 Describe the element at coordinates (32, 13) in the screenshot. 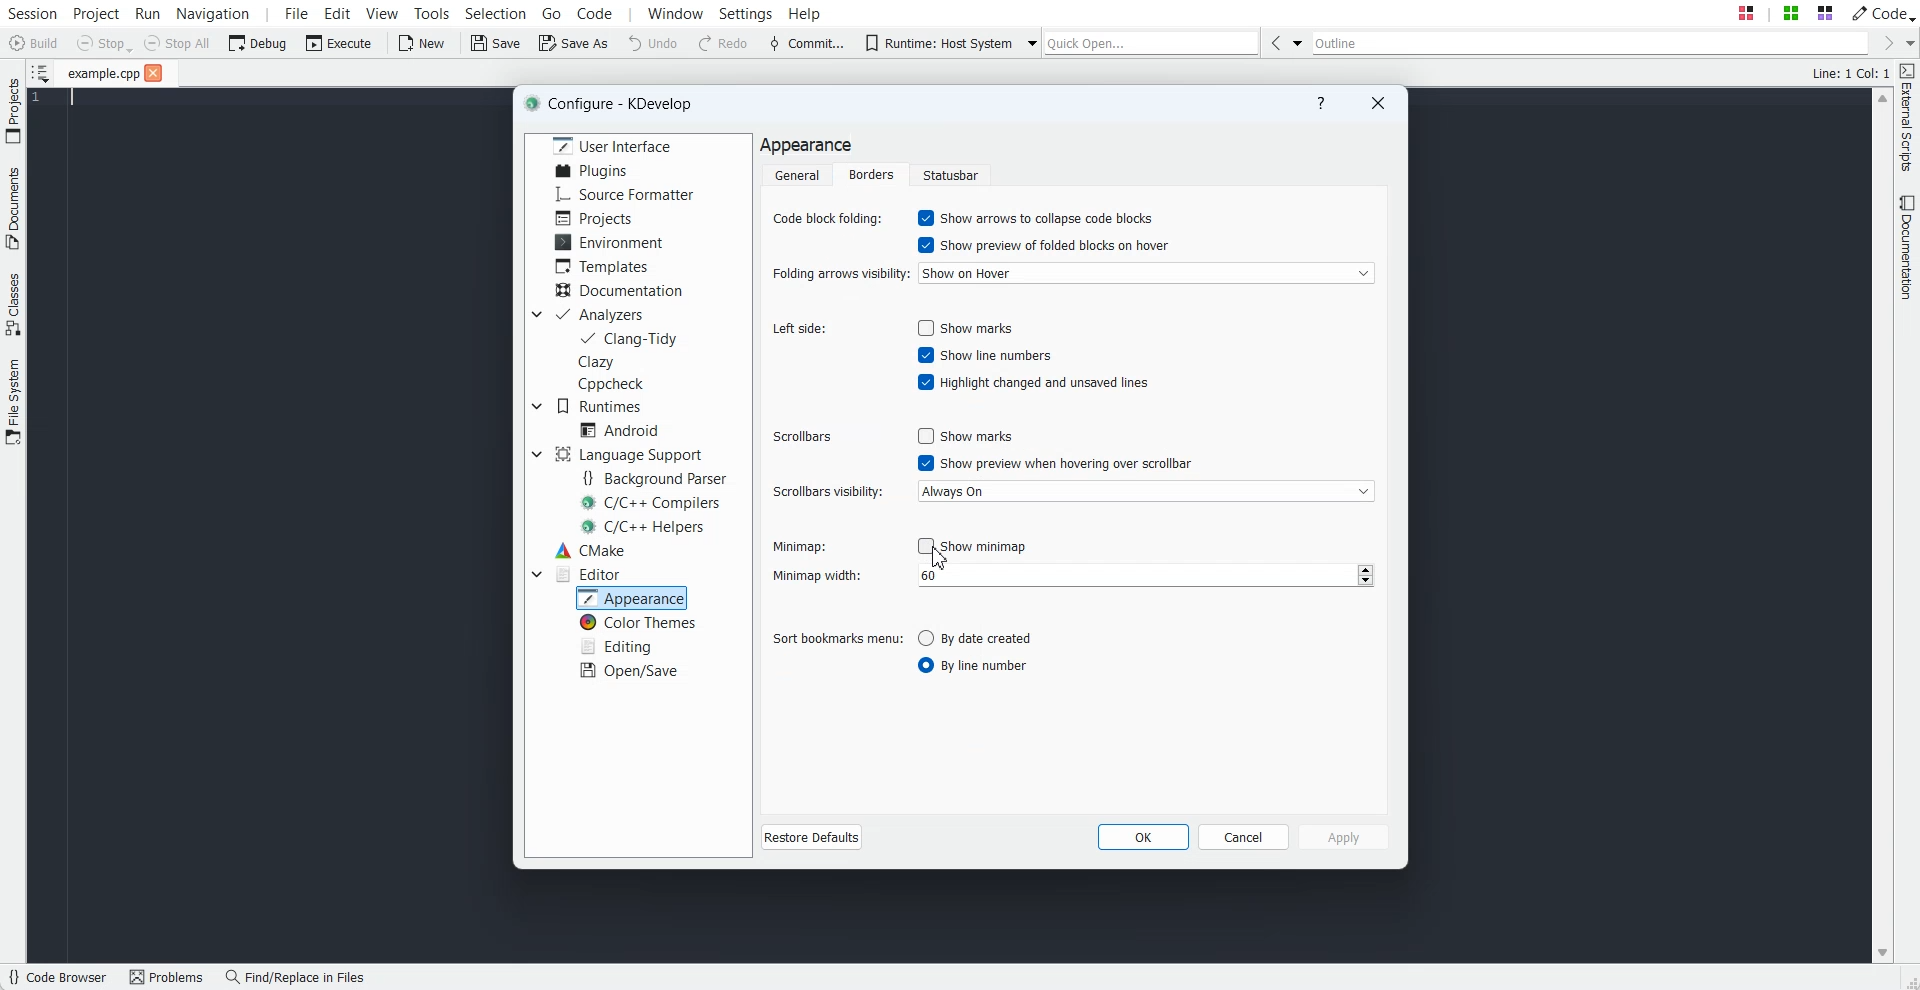

I see `Session` at that location.